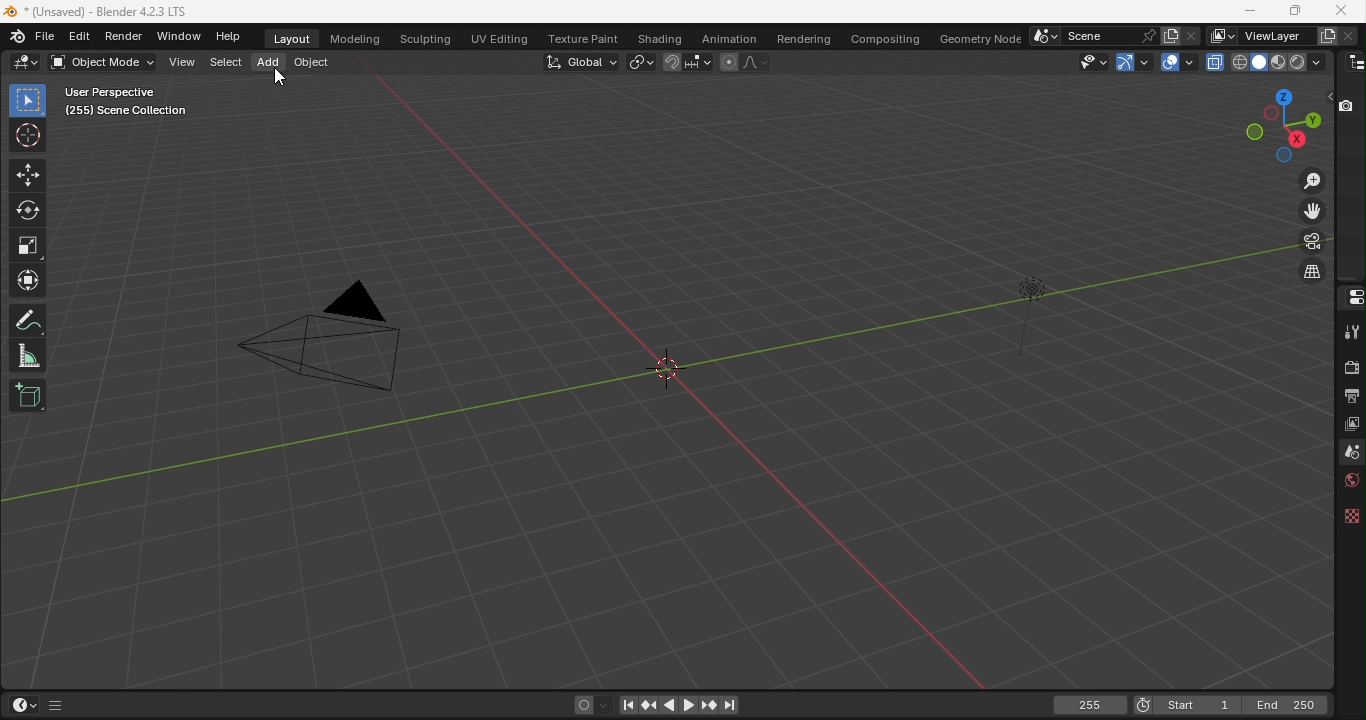  What do you see at coordinates (426, 37) in the screenshot?
I see `Sculpting` at bounding box center [426, 37].